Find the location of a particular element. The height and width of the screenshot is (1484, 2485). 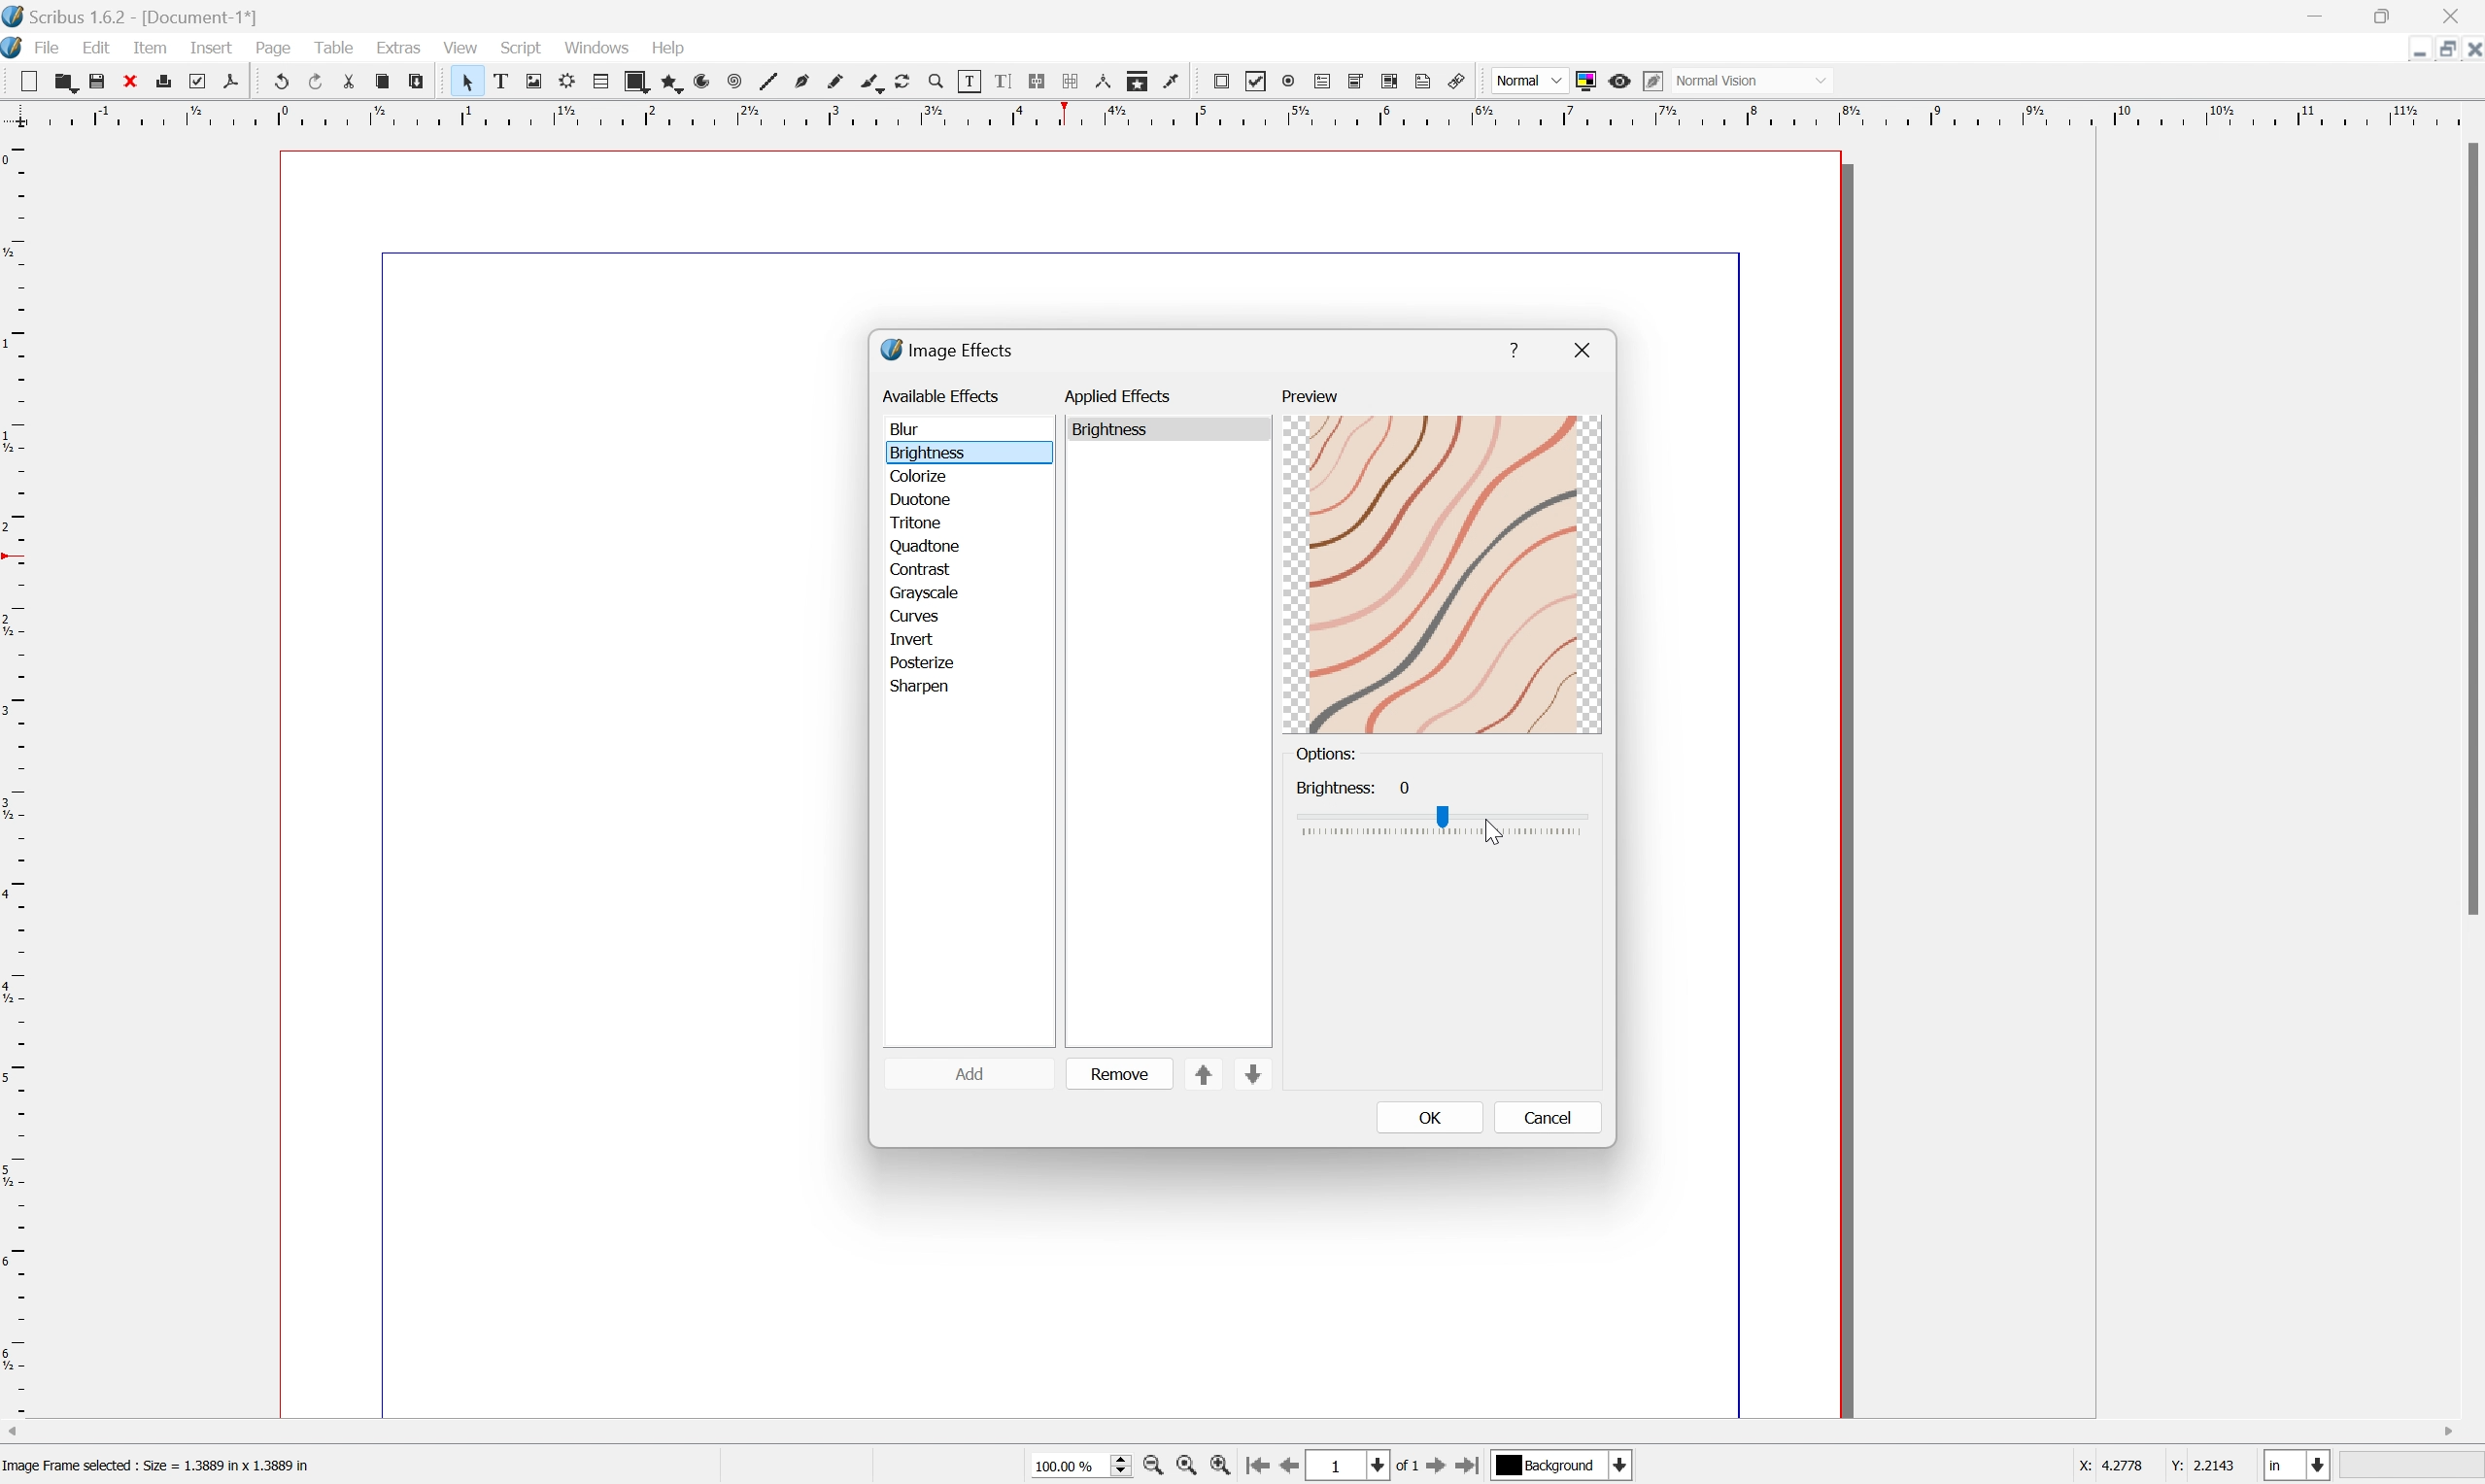

File is located at coordinates (50, 47).